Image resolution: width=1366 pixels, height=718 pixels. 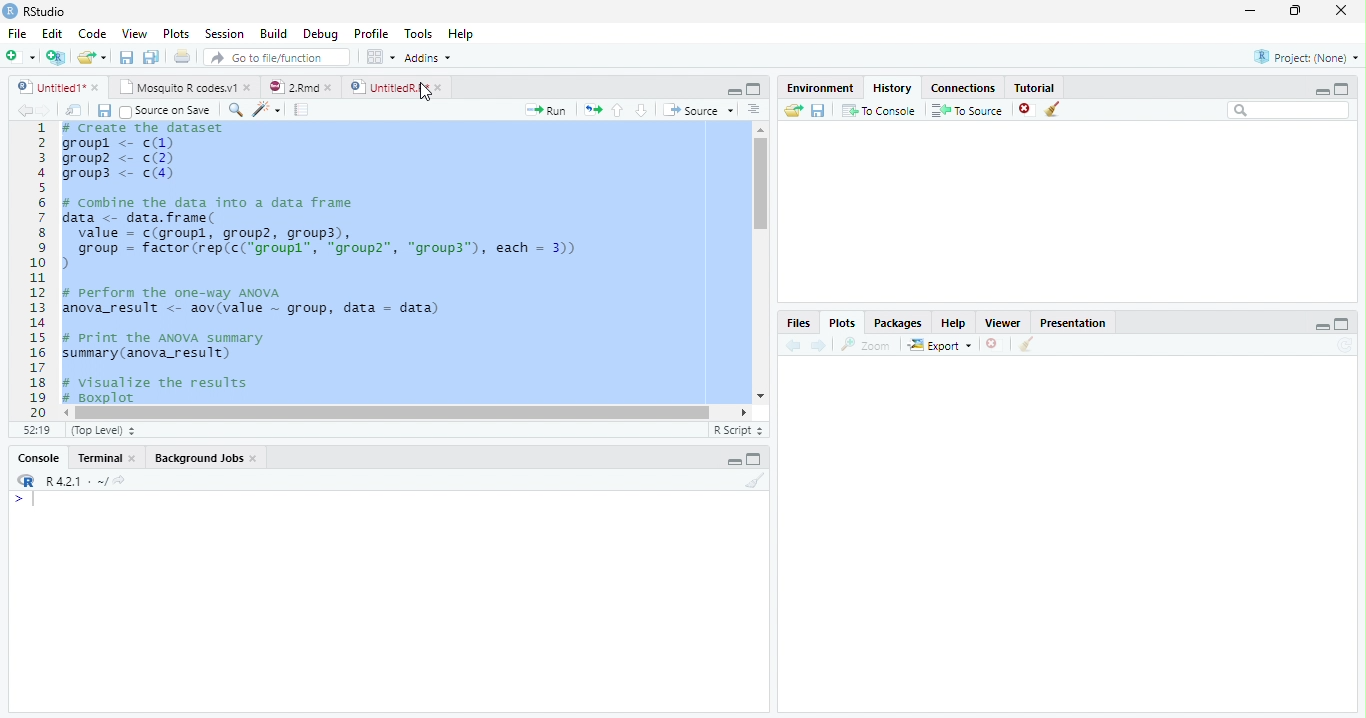 I want to click on Cursor, so click(x=38, y=501).